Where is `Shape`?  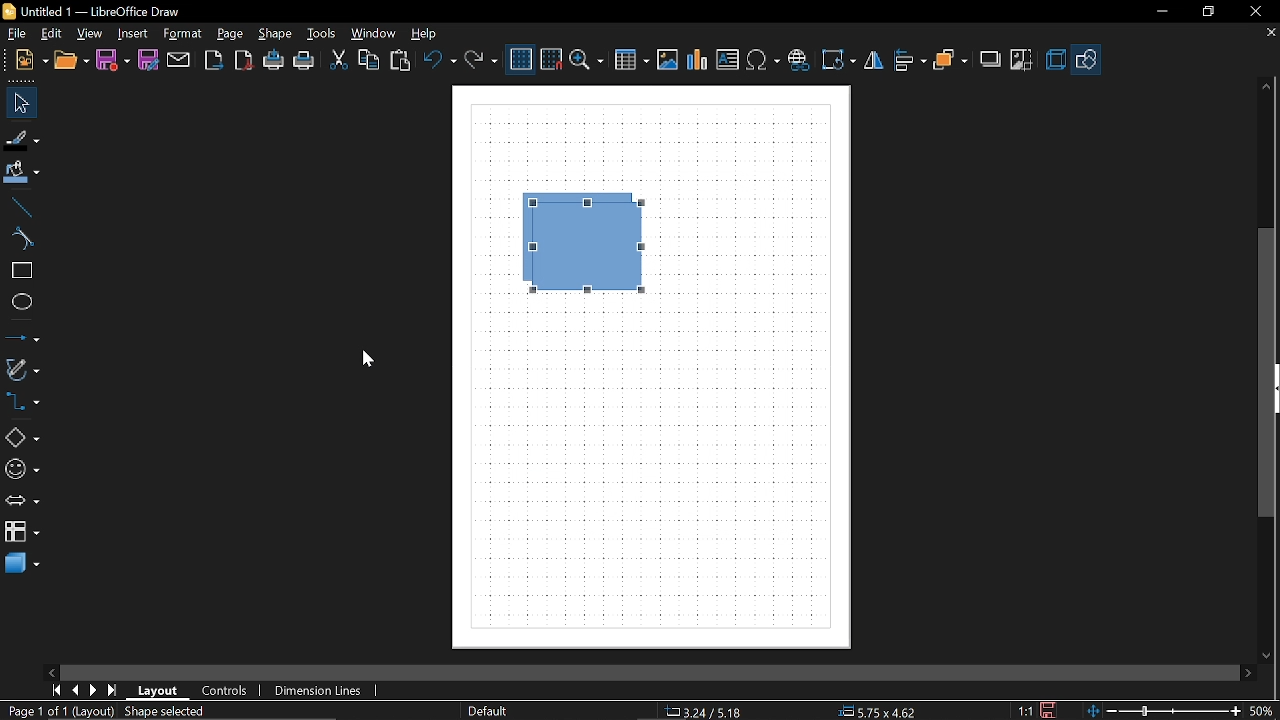 Shape is located at coordinates (274, 34).